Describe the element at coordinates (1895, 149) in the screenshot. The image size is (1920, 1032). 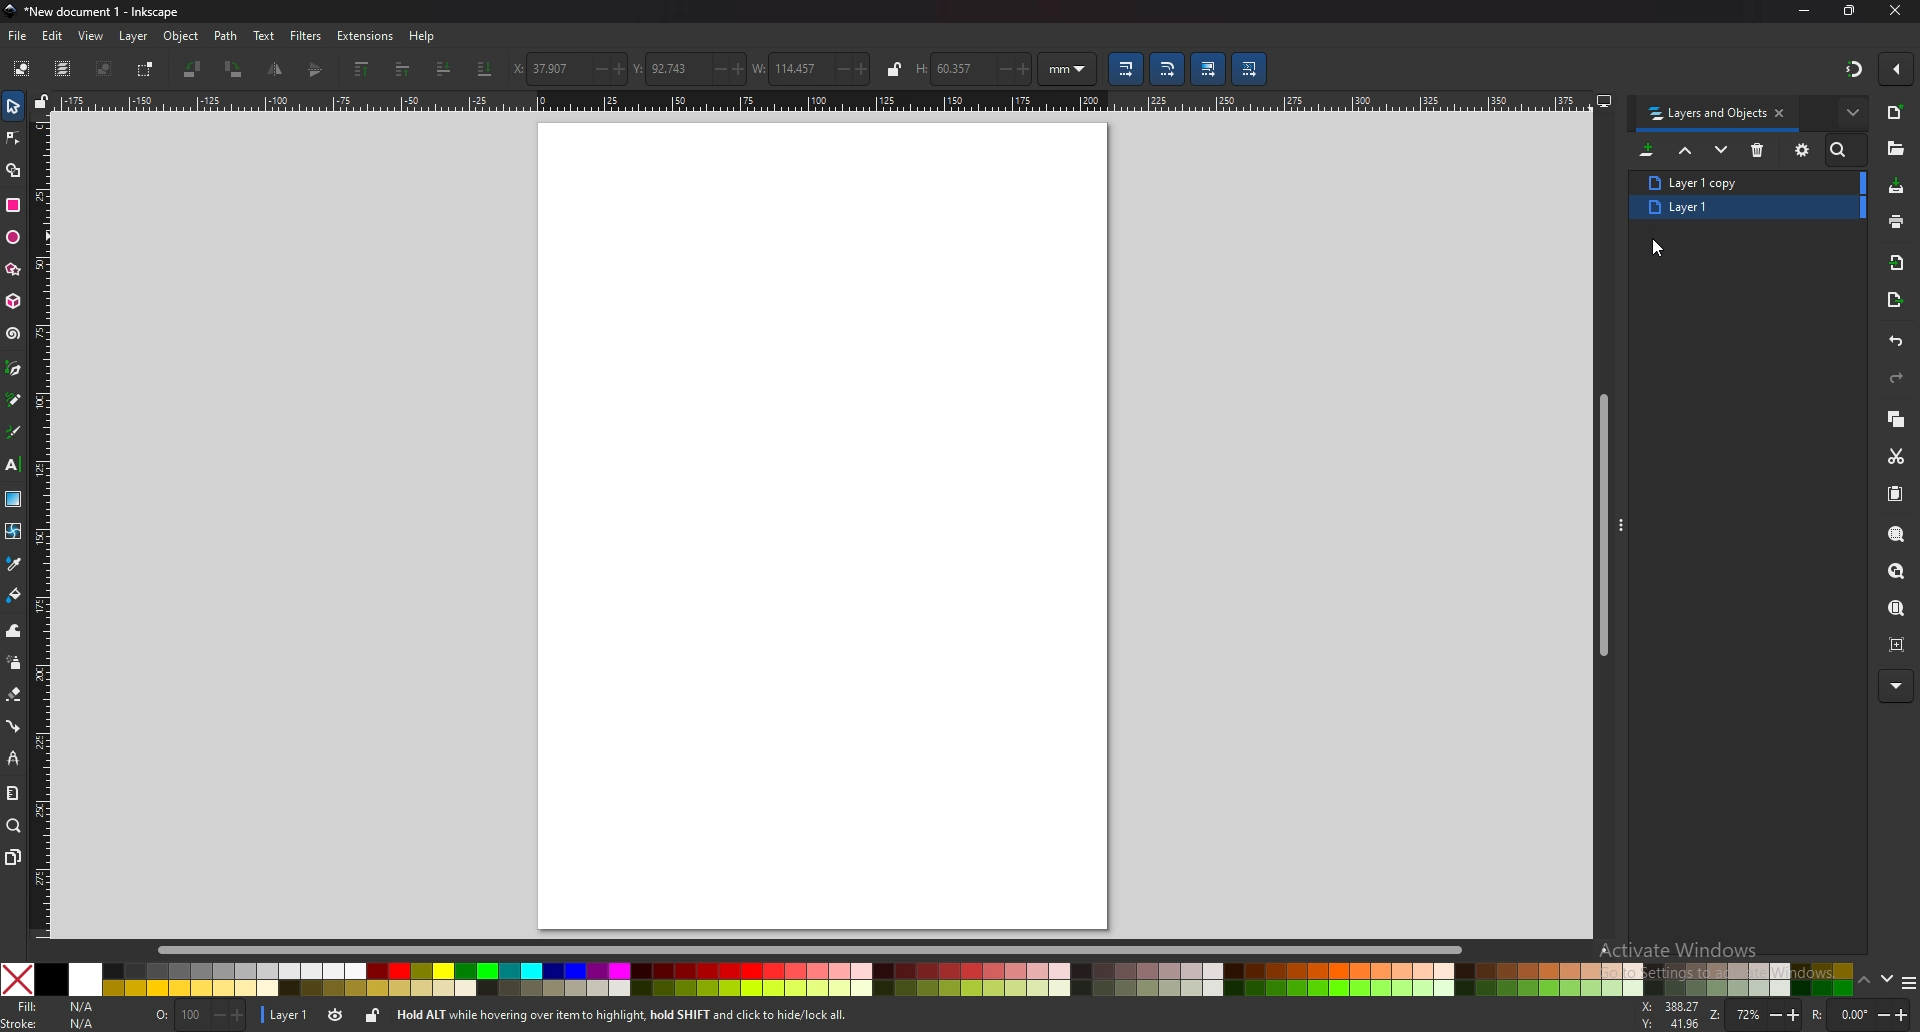
I see `open` at that location.